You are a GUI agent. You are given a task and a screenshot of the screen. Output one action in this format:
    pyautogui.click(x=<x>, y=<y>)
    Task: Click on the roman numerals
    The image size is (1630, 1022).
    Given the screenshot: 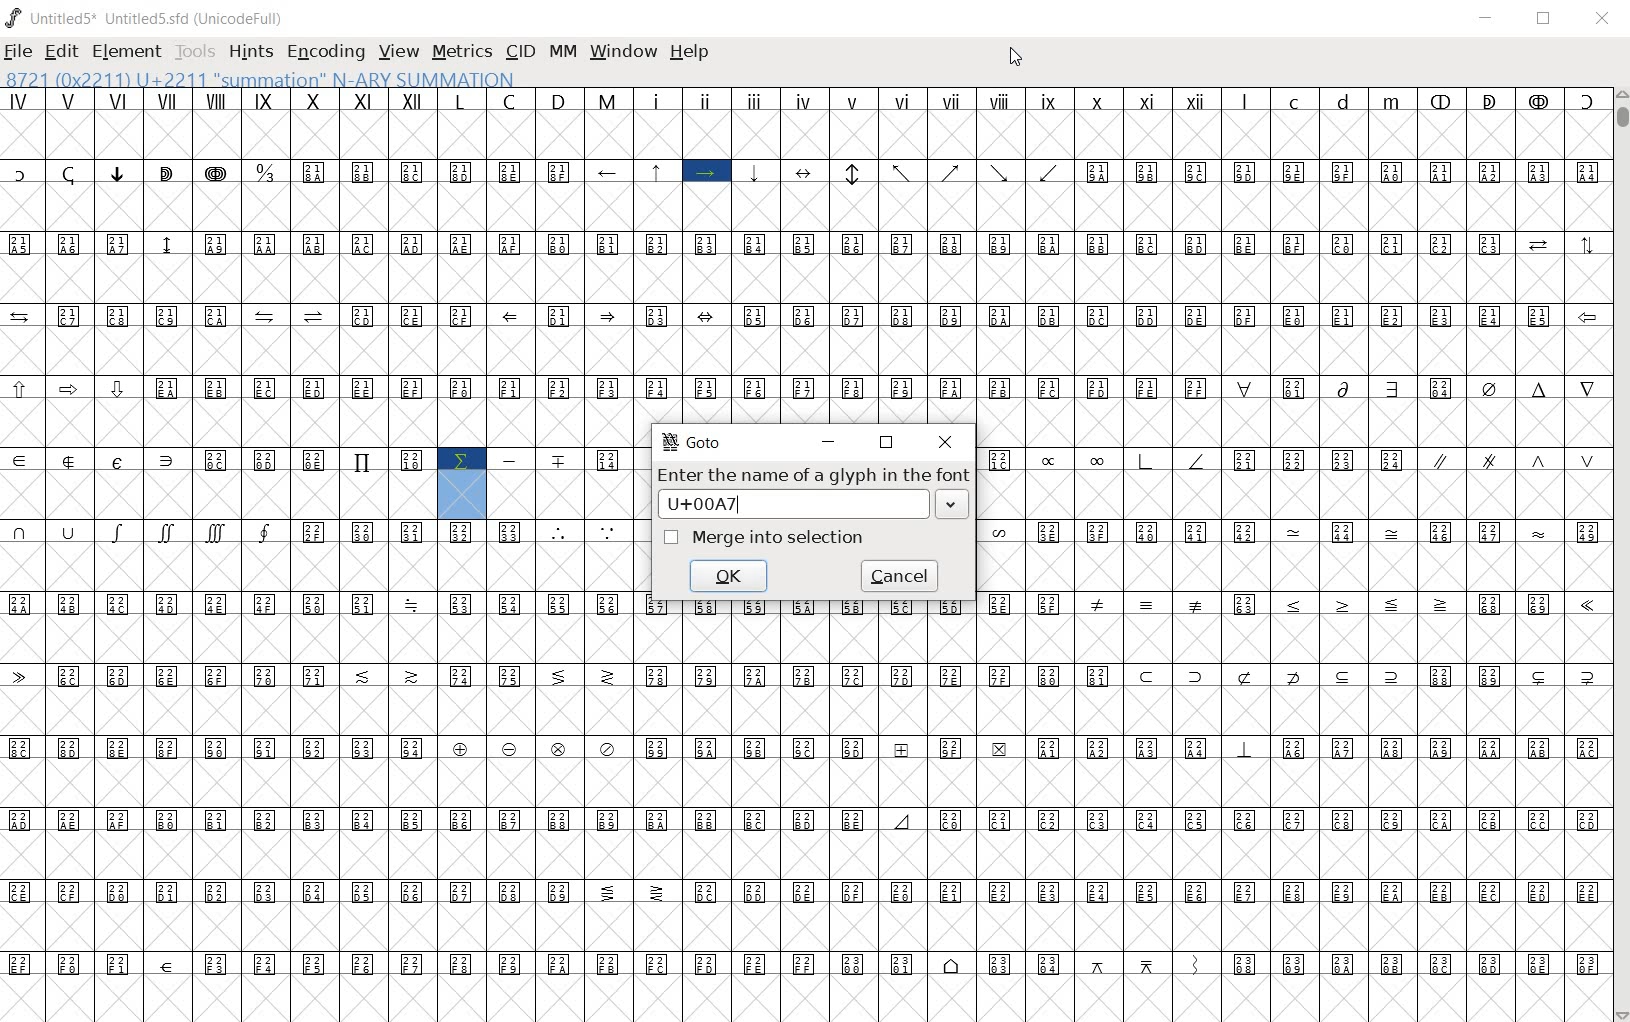 What is the action you would take?
    pyautogui.click(x=220, y=100)
    